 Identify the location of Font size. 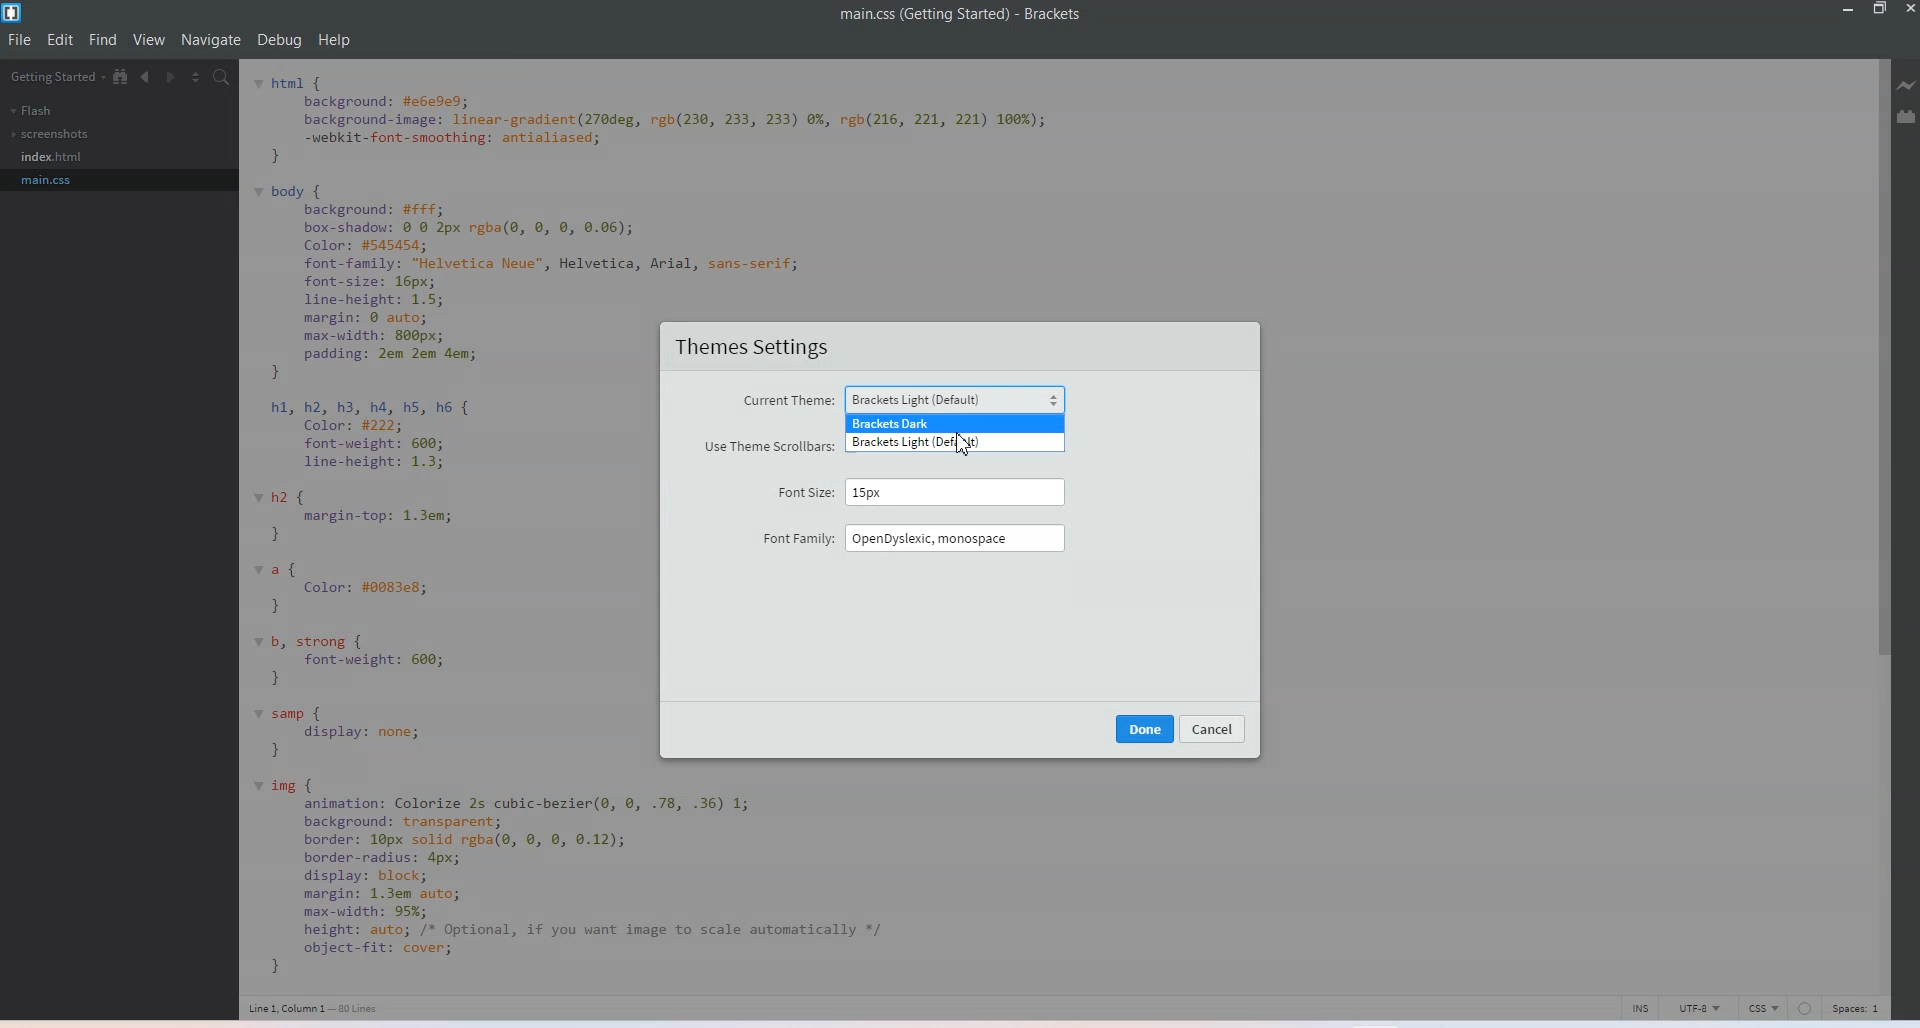
(805, 493).